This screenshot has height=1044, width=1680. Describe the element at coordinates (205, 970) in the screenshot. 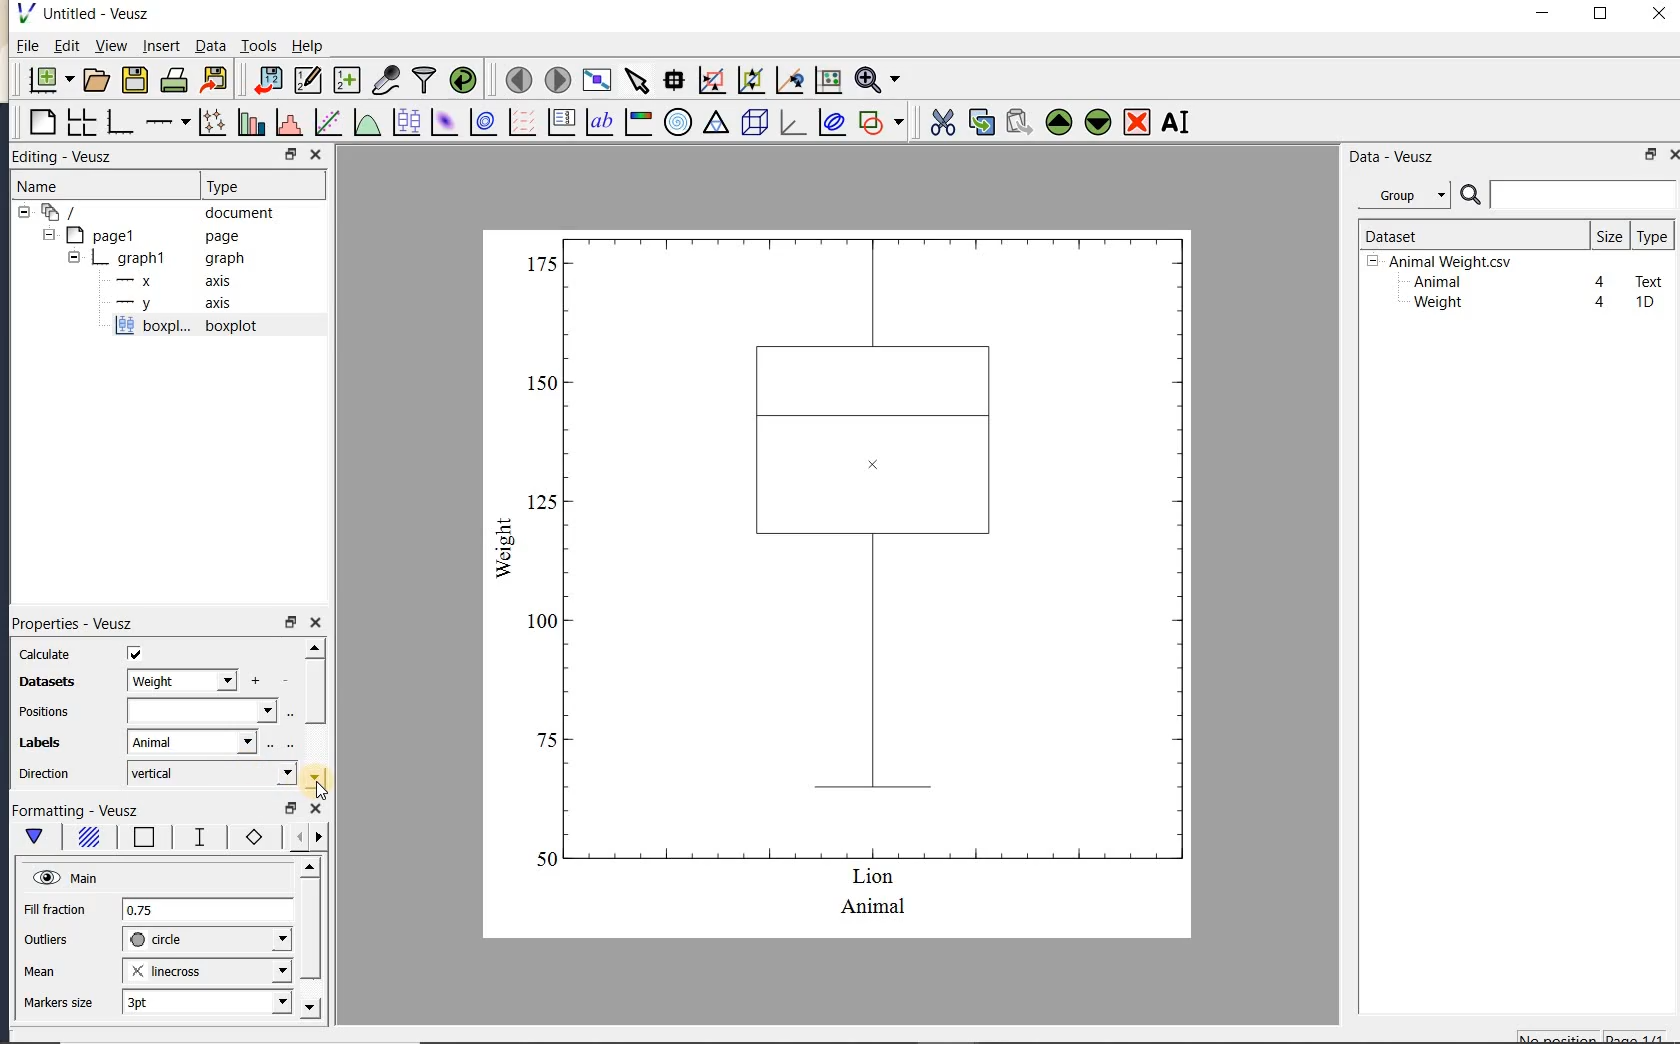

I see `linecross` at that location.